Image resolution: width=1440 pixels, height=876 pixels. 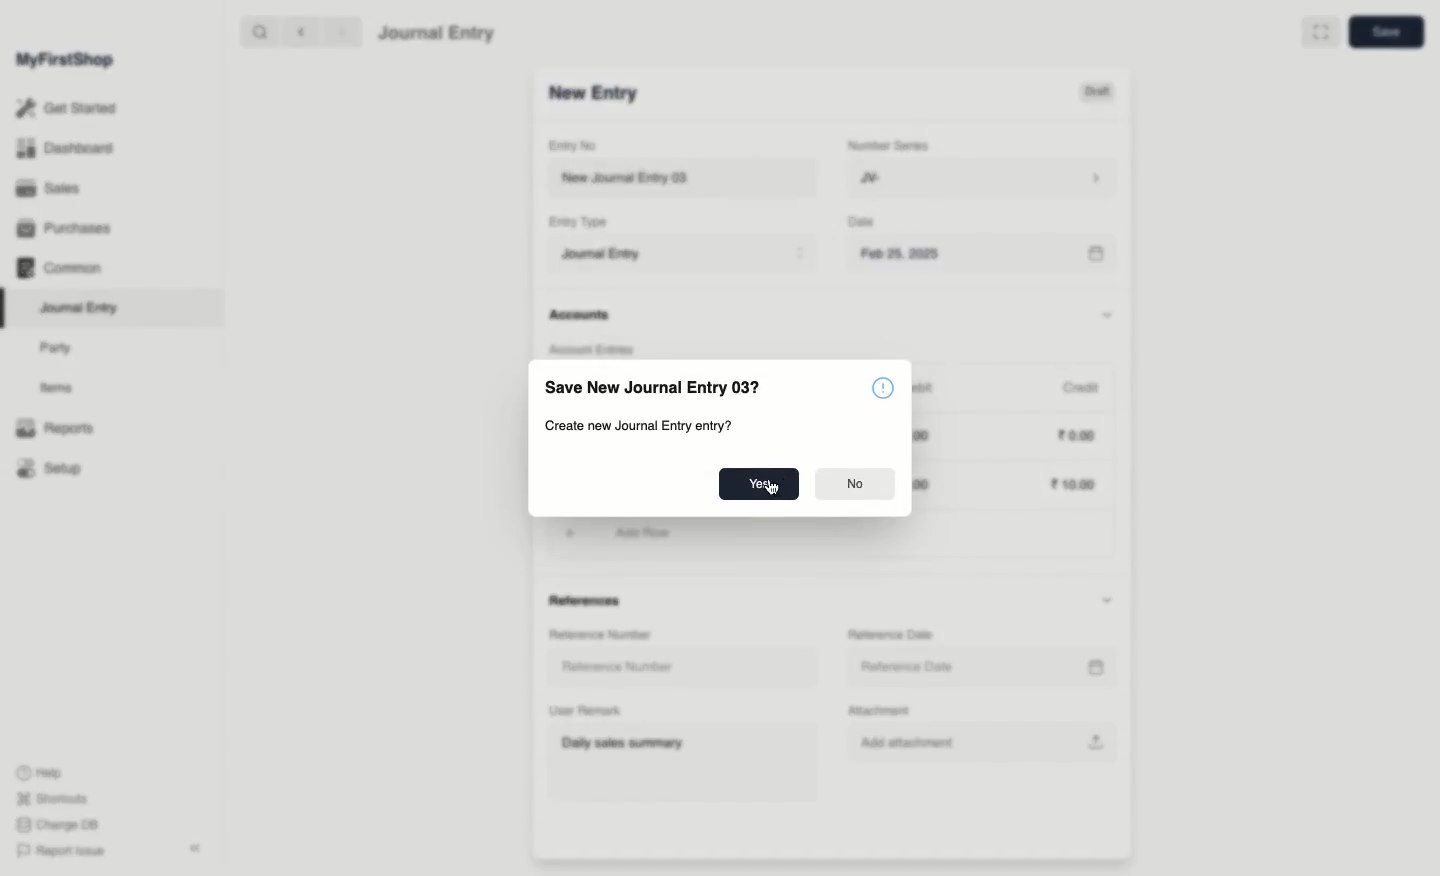 I want to click on backward <, so click(x=296, y=32).